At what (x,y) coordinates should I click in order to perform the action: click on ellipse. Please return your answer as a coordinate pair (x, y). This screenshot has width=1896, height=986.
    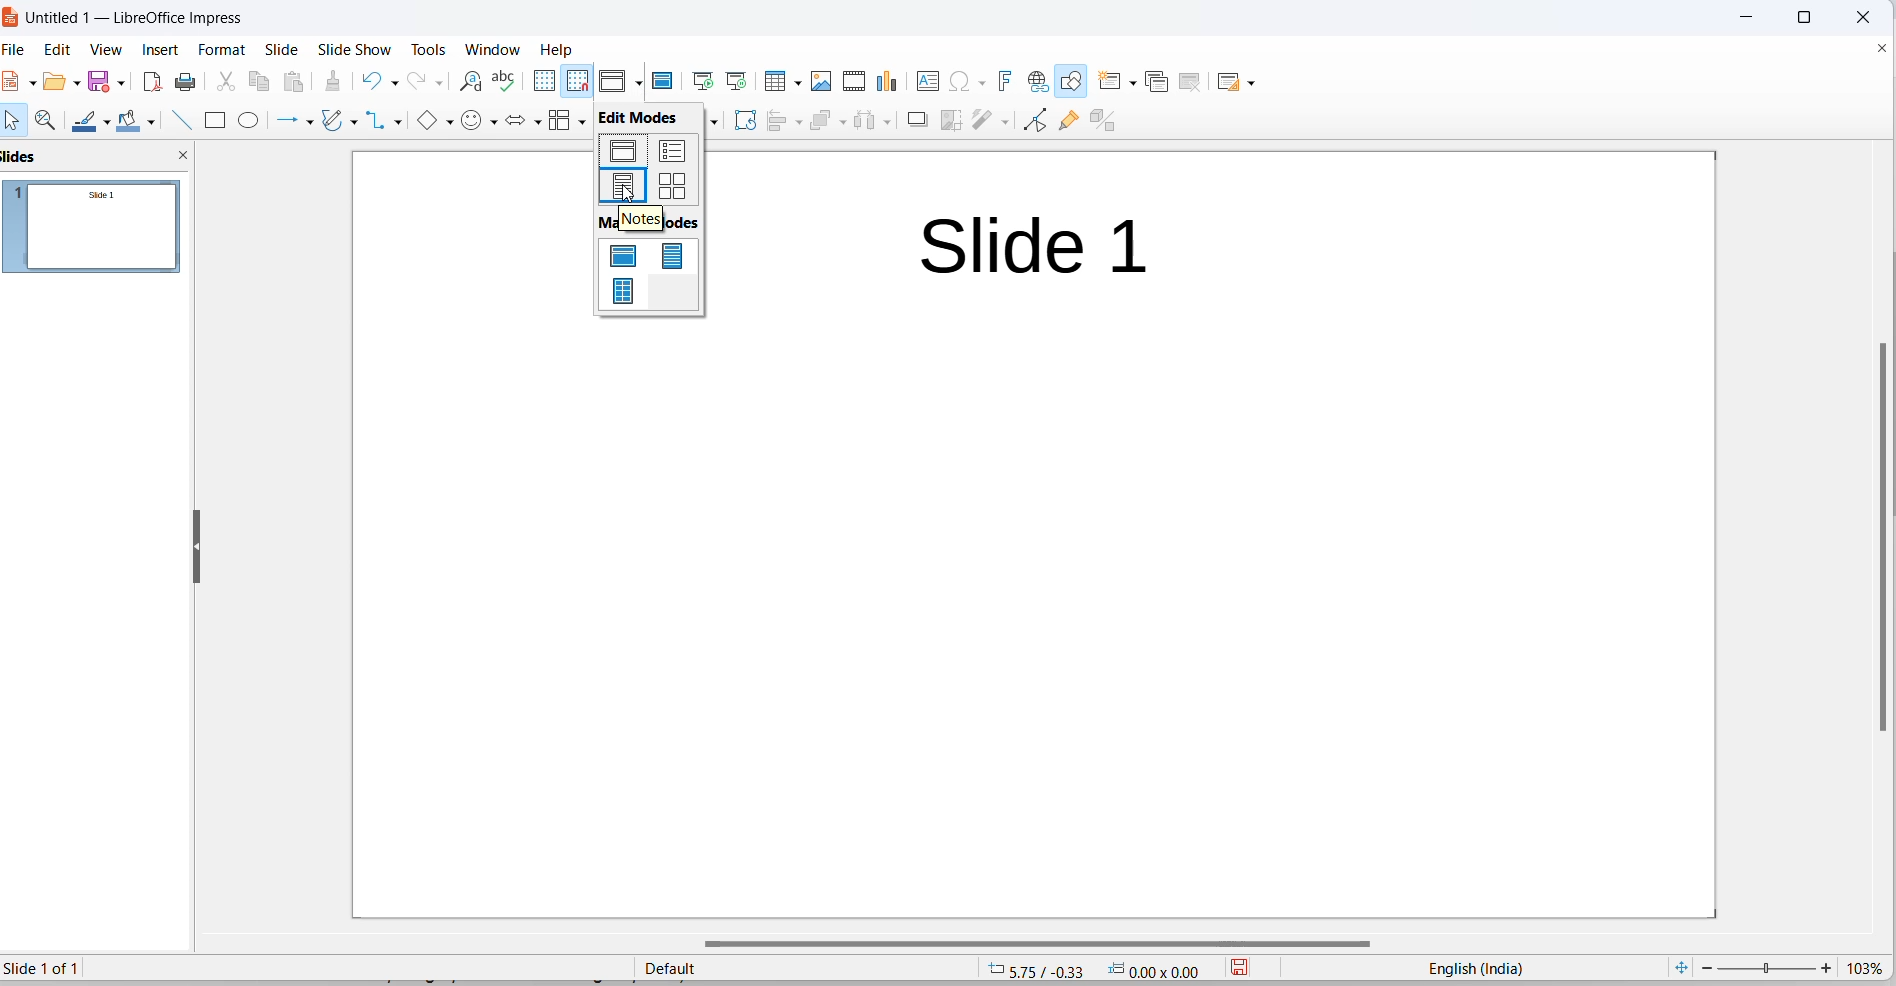
    Looking at the image, I should click on (250, 120).